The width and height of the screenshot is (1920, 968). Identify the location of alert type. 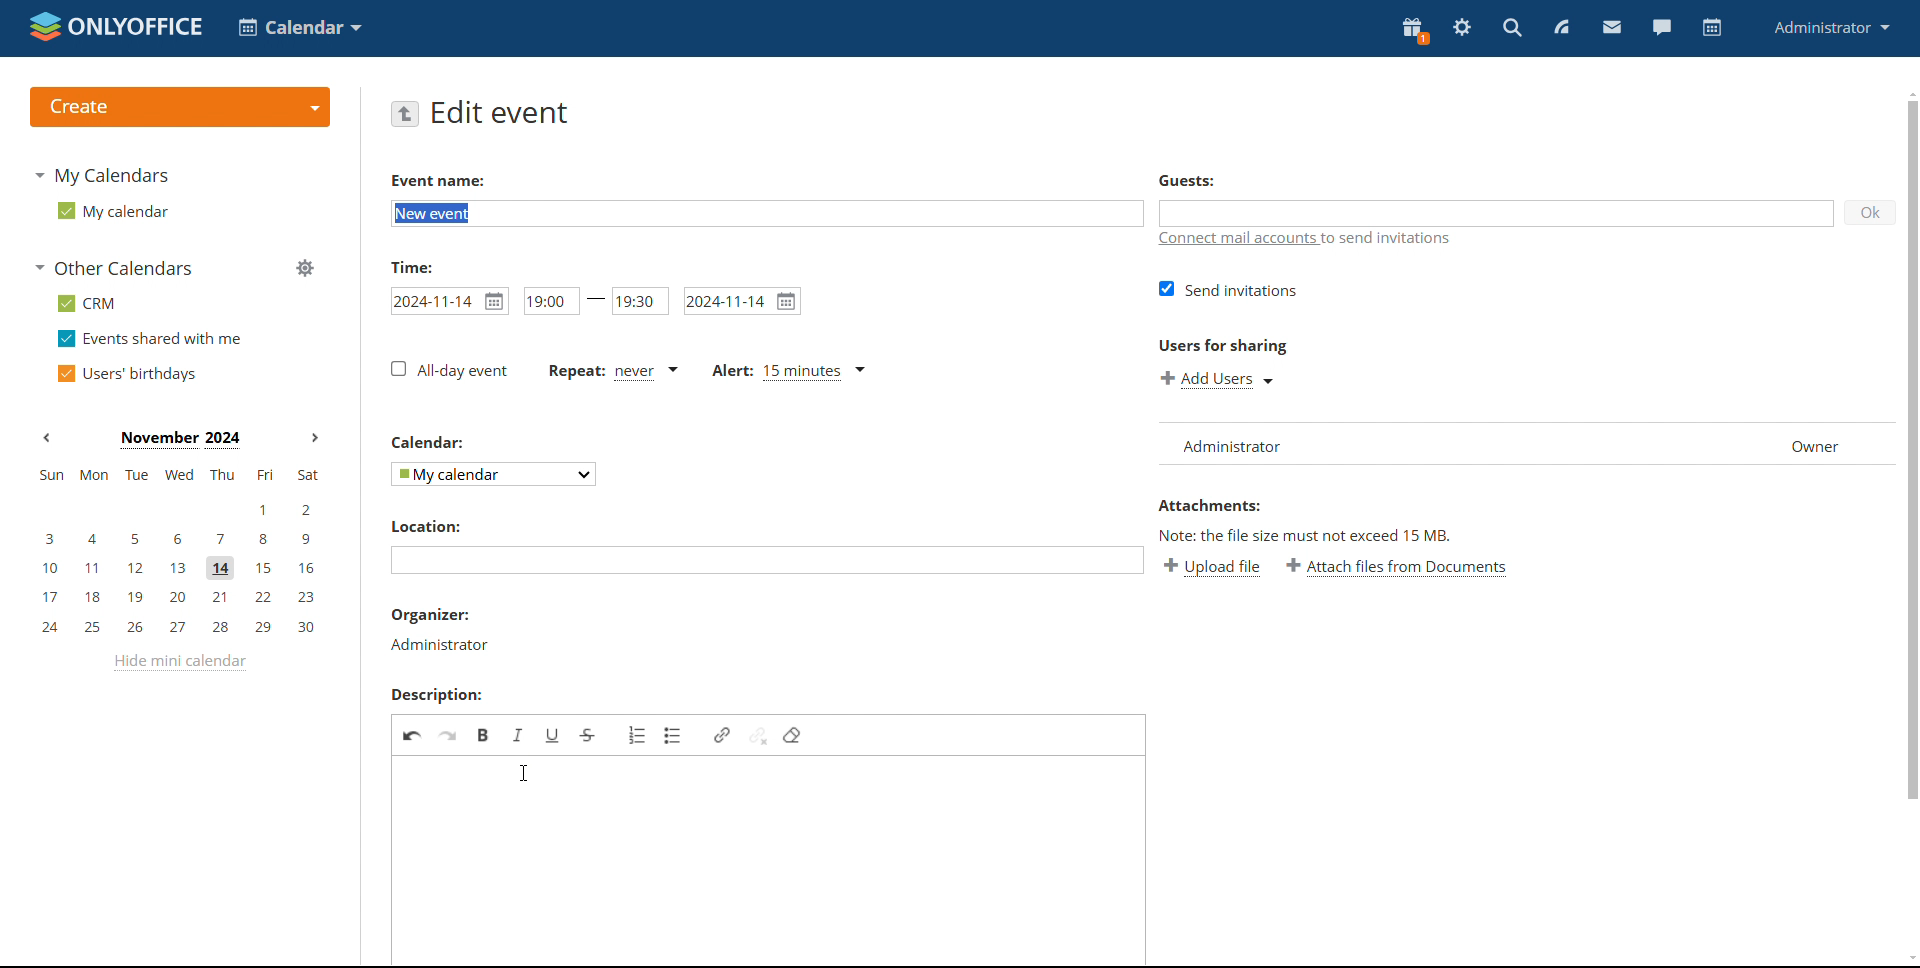
(789, 372).